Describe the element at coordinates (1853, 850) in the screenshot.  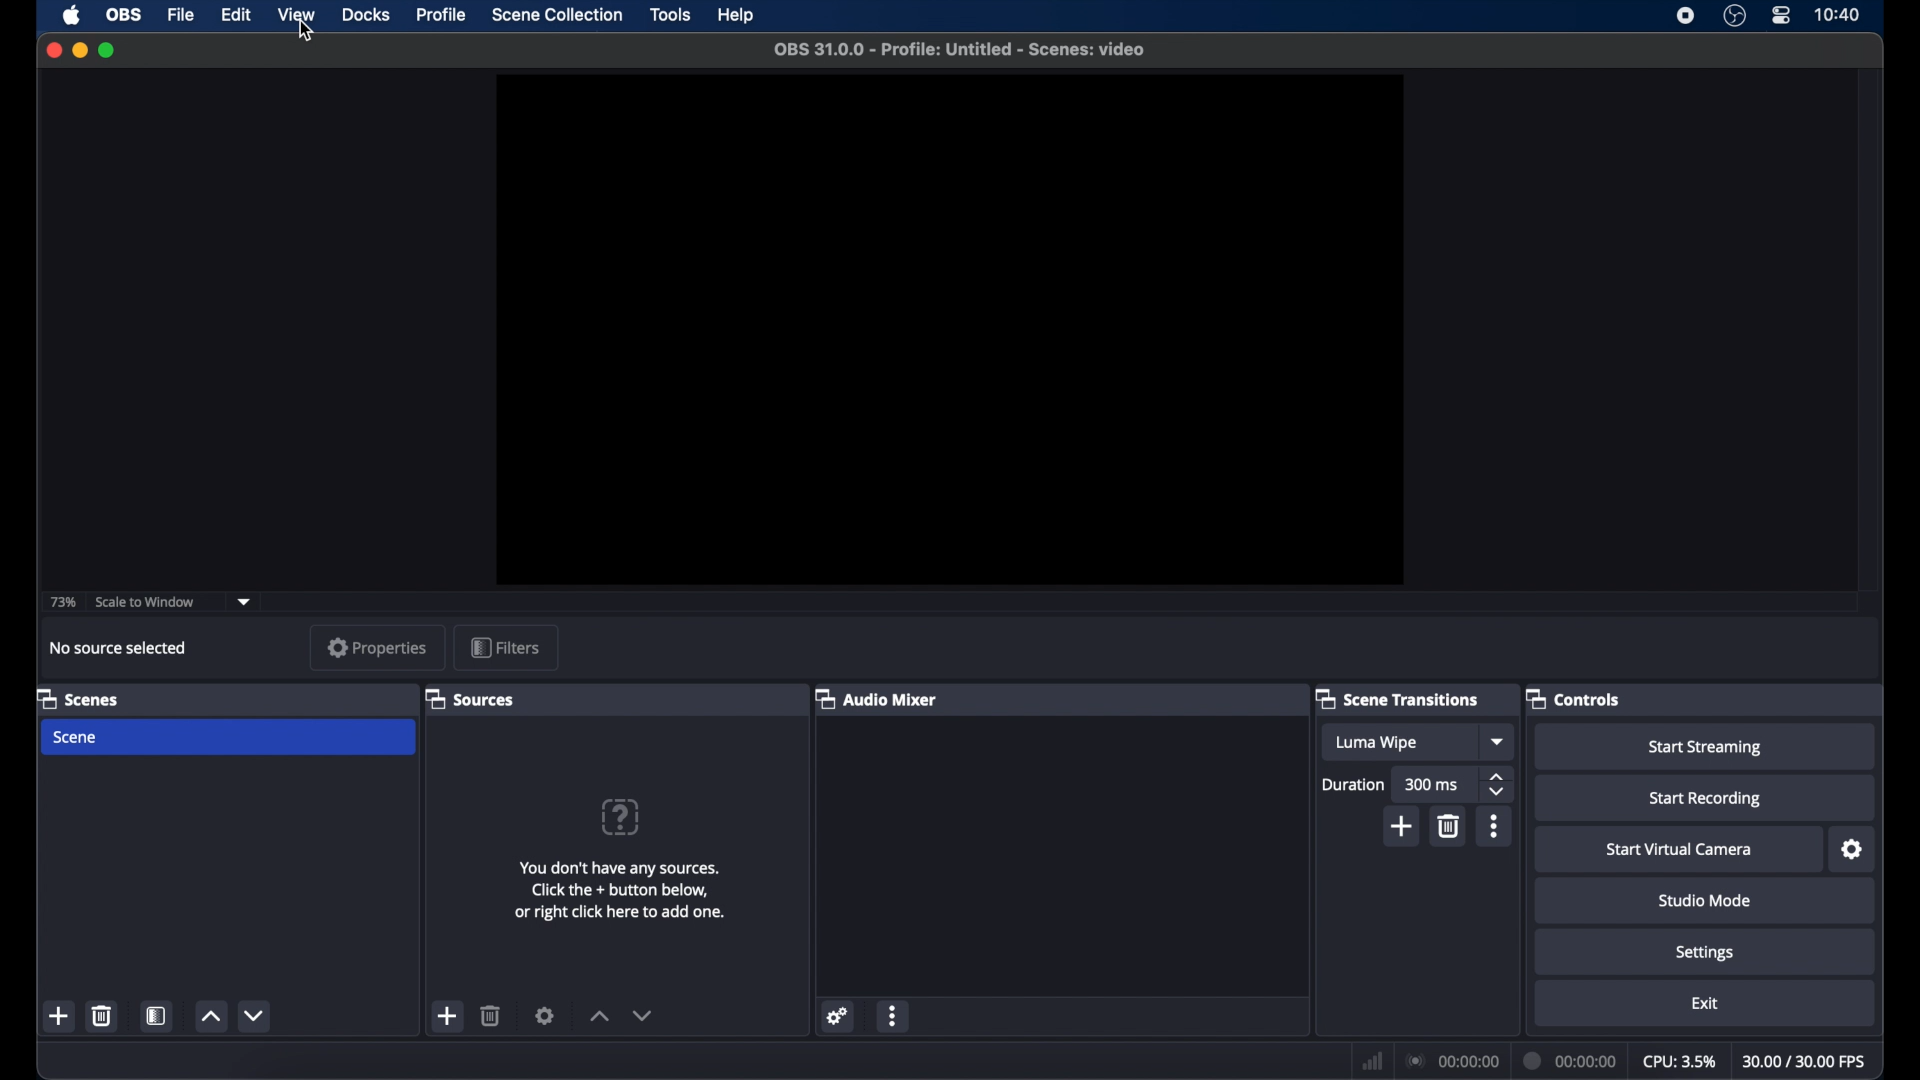
I see `settings` at that location.